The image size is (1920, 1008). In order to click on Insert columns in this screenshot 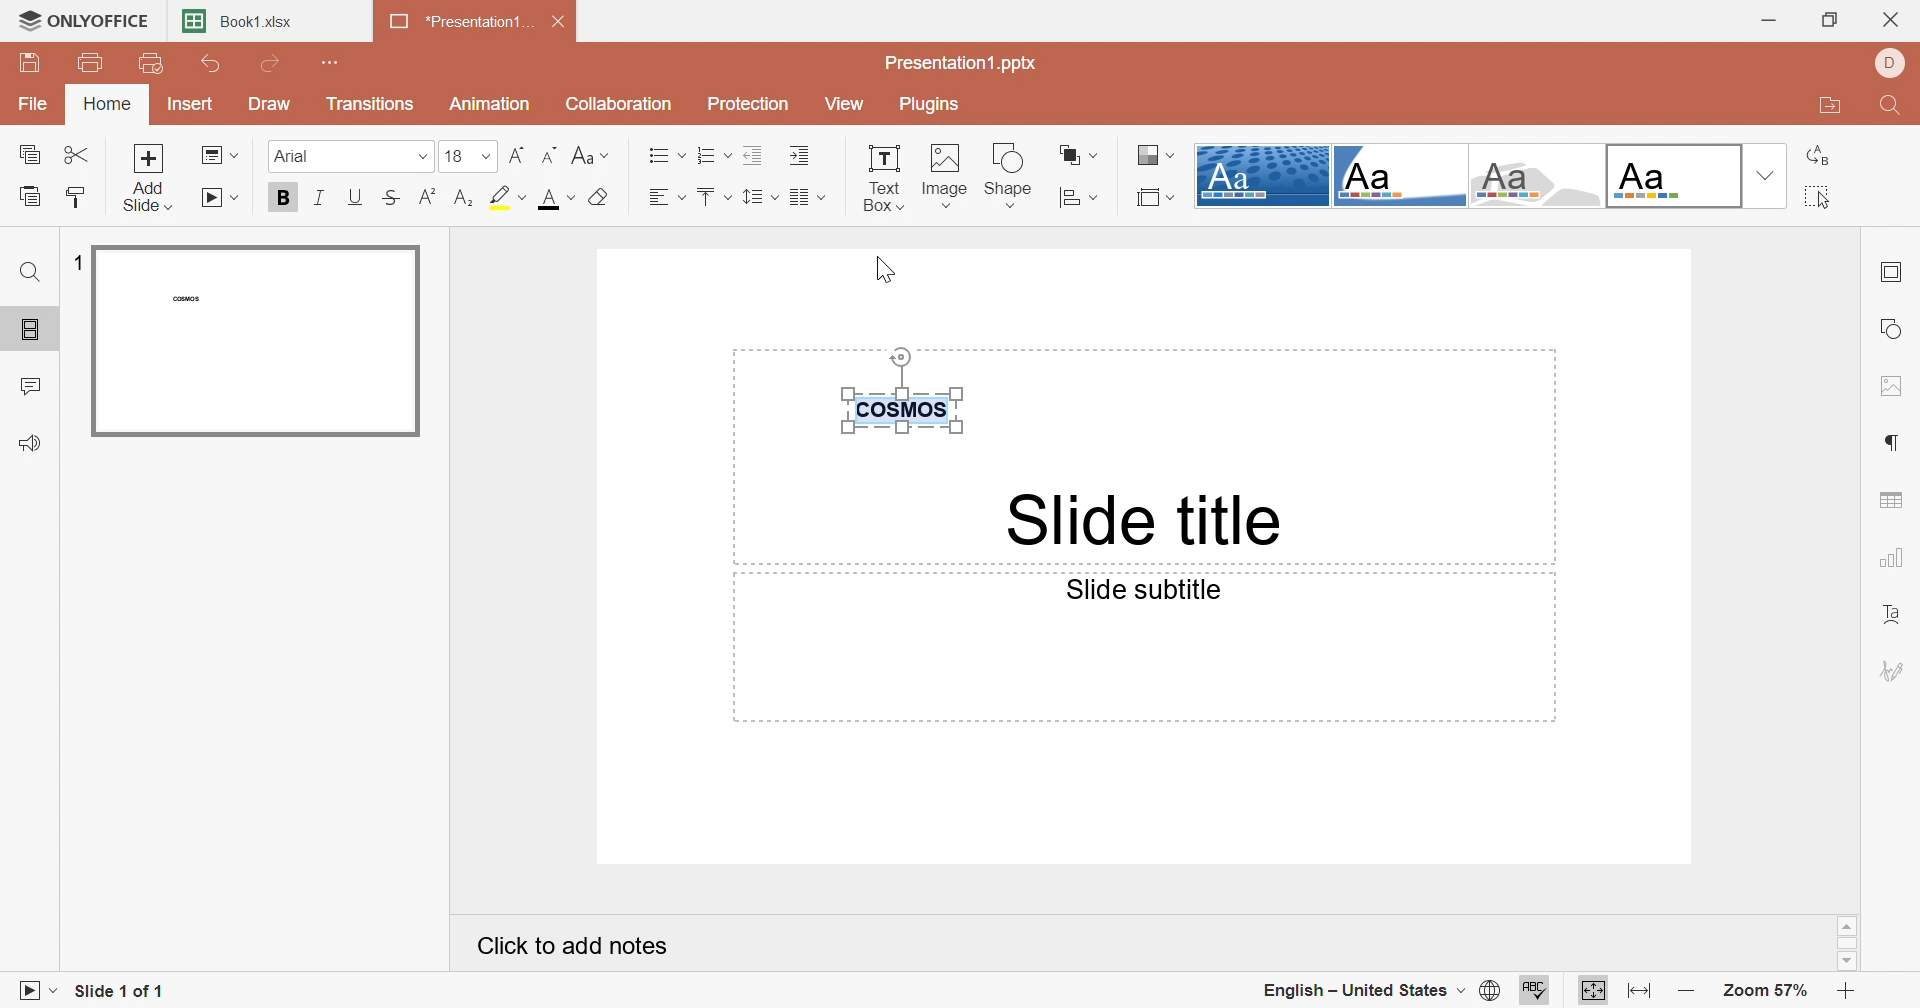, I will do `click(805, 196)`.